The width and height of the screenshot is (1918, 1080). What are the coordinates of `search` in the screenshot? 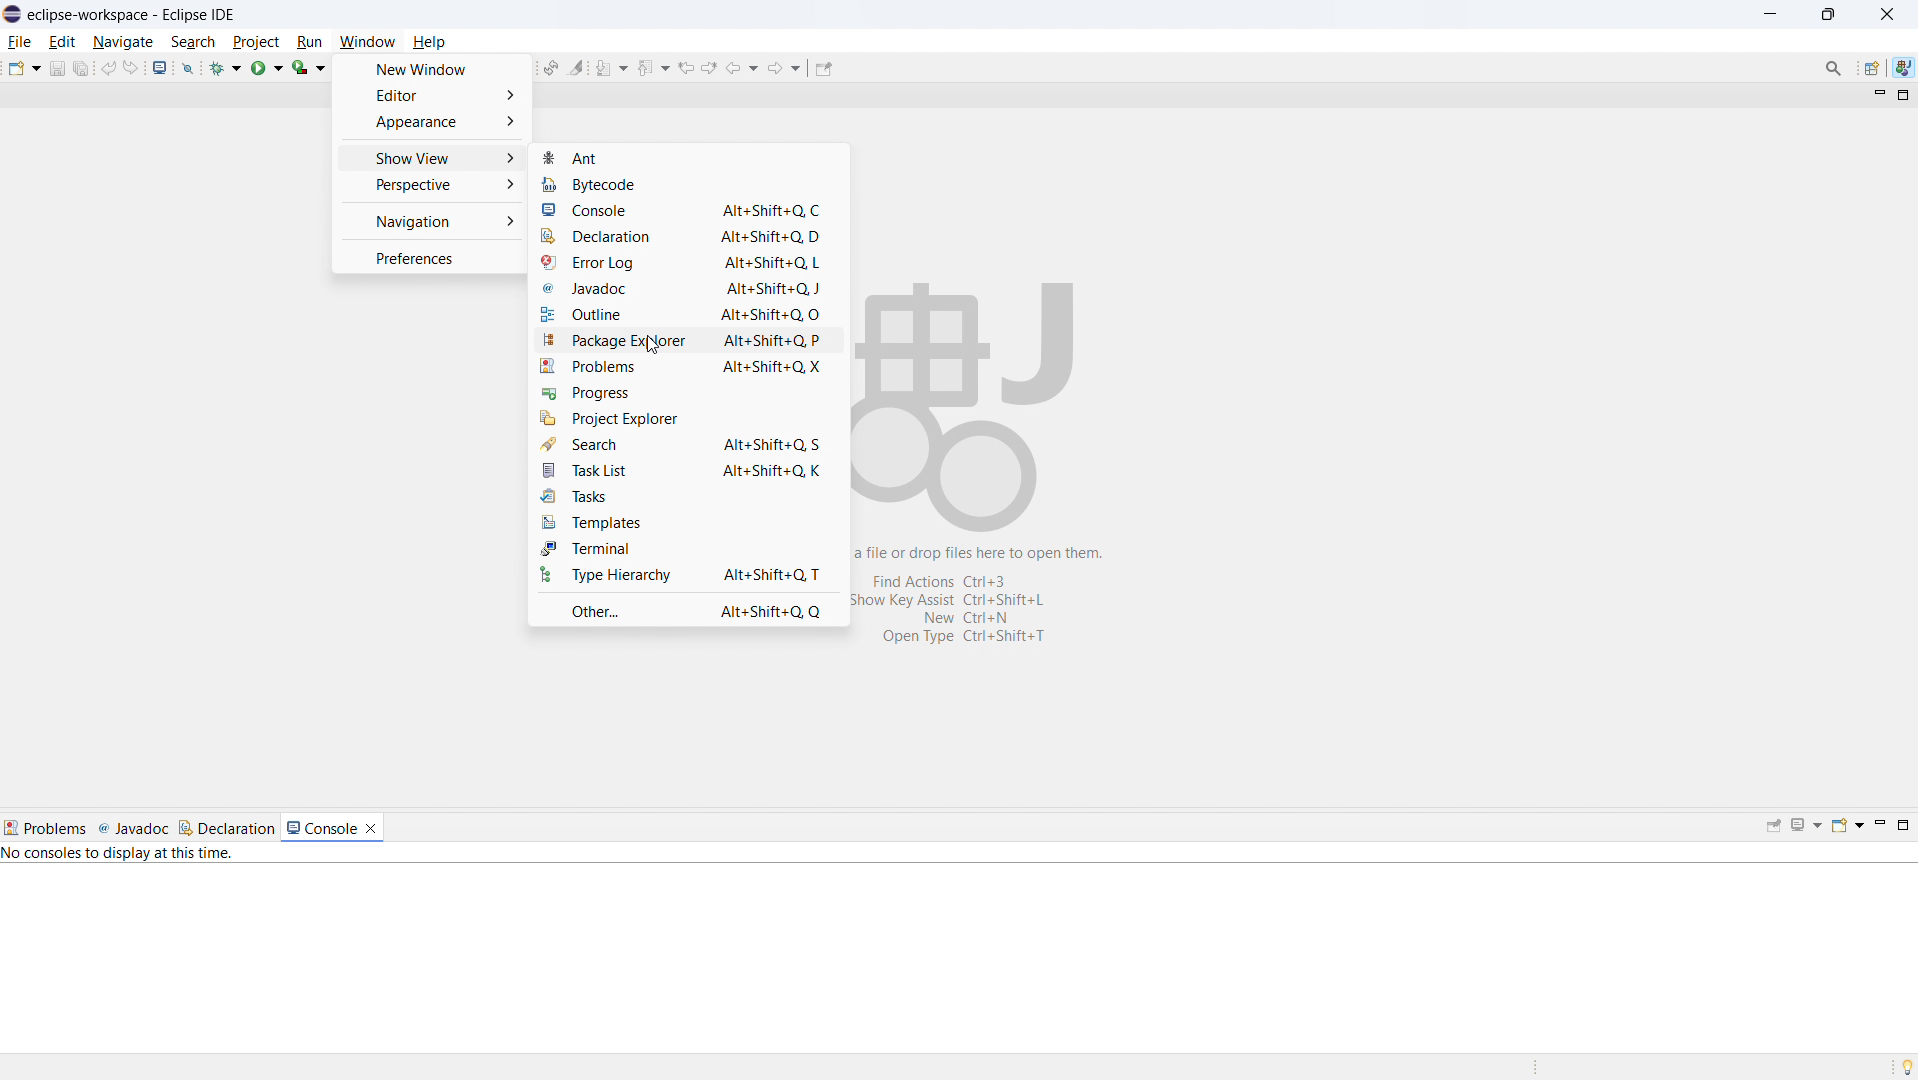 It's located at (686, 444).